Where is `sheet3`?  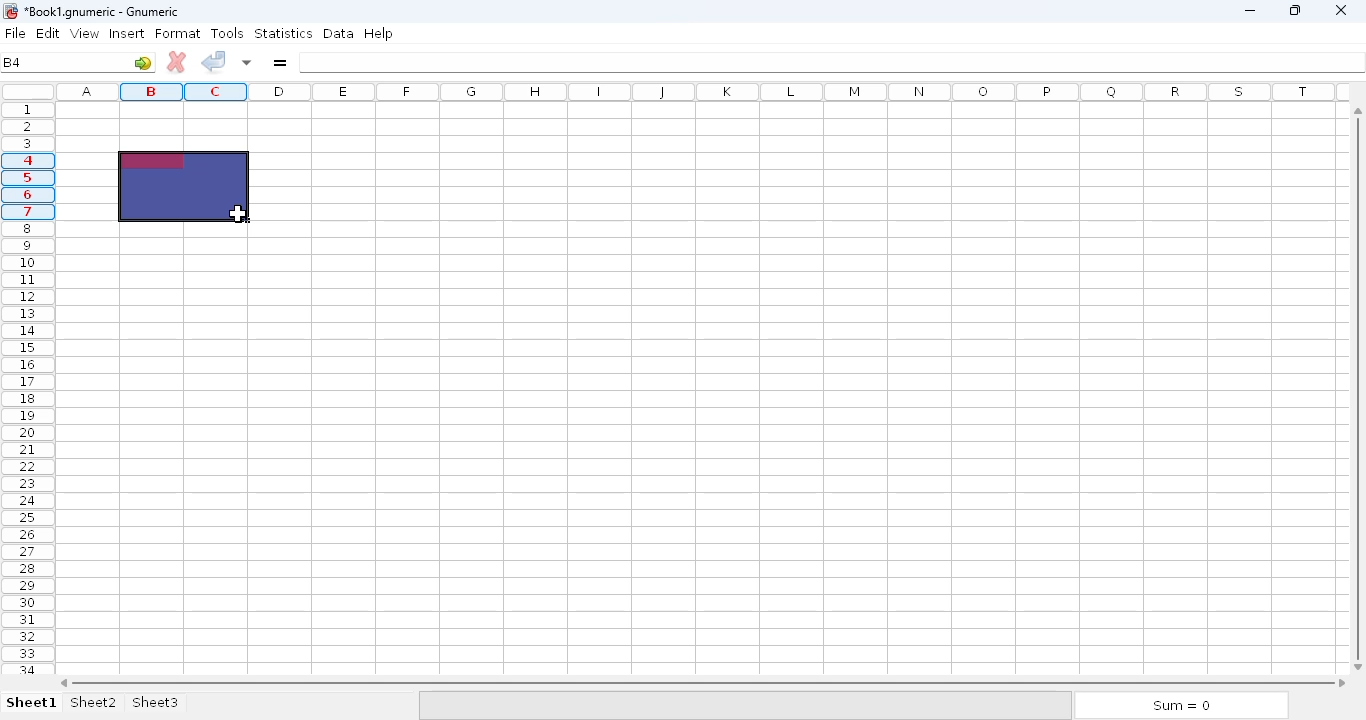 sheet3 is located at coordinates (156, 701).